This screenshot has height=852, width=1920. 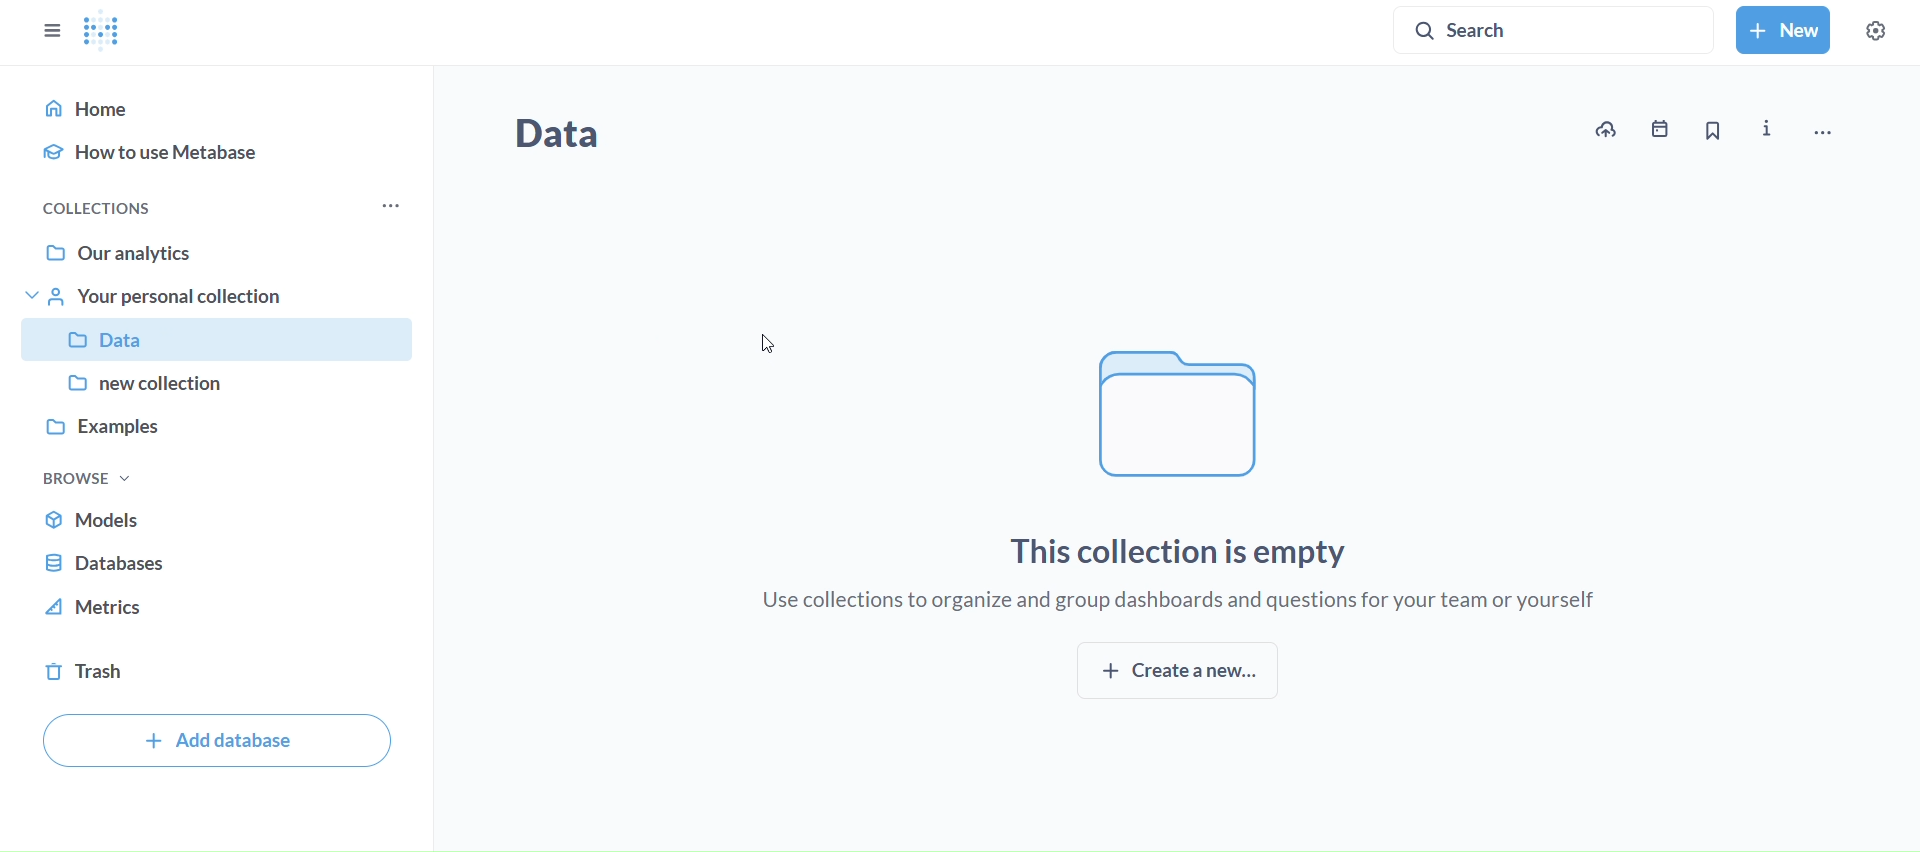 What do you see at coordinates (1767, 128) in the screenshot?
I see `more info` at bounding box center [1767, 128].